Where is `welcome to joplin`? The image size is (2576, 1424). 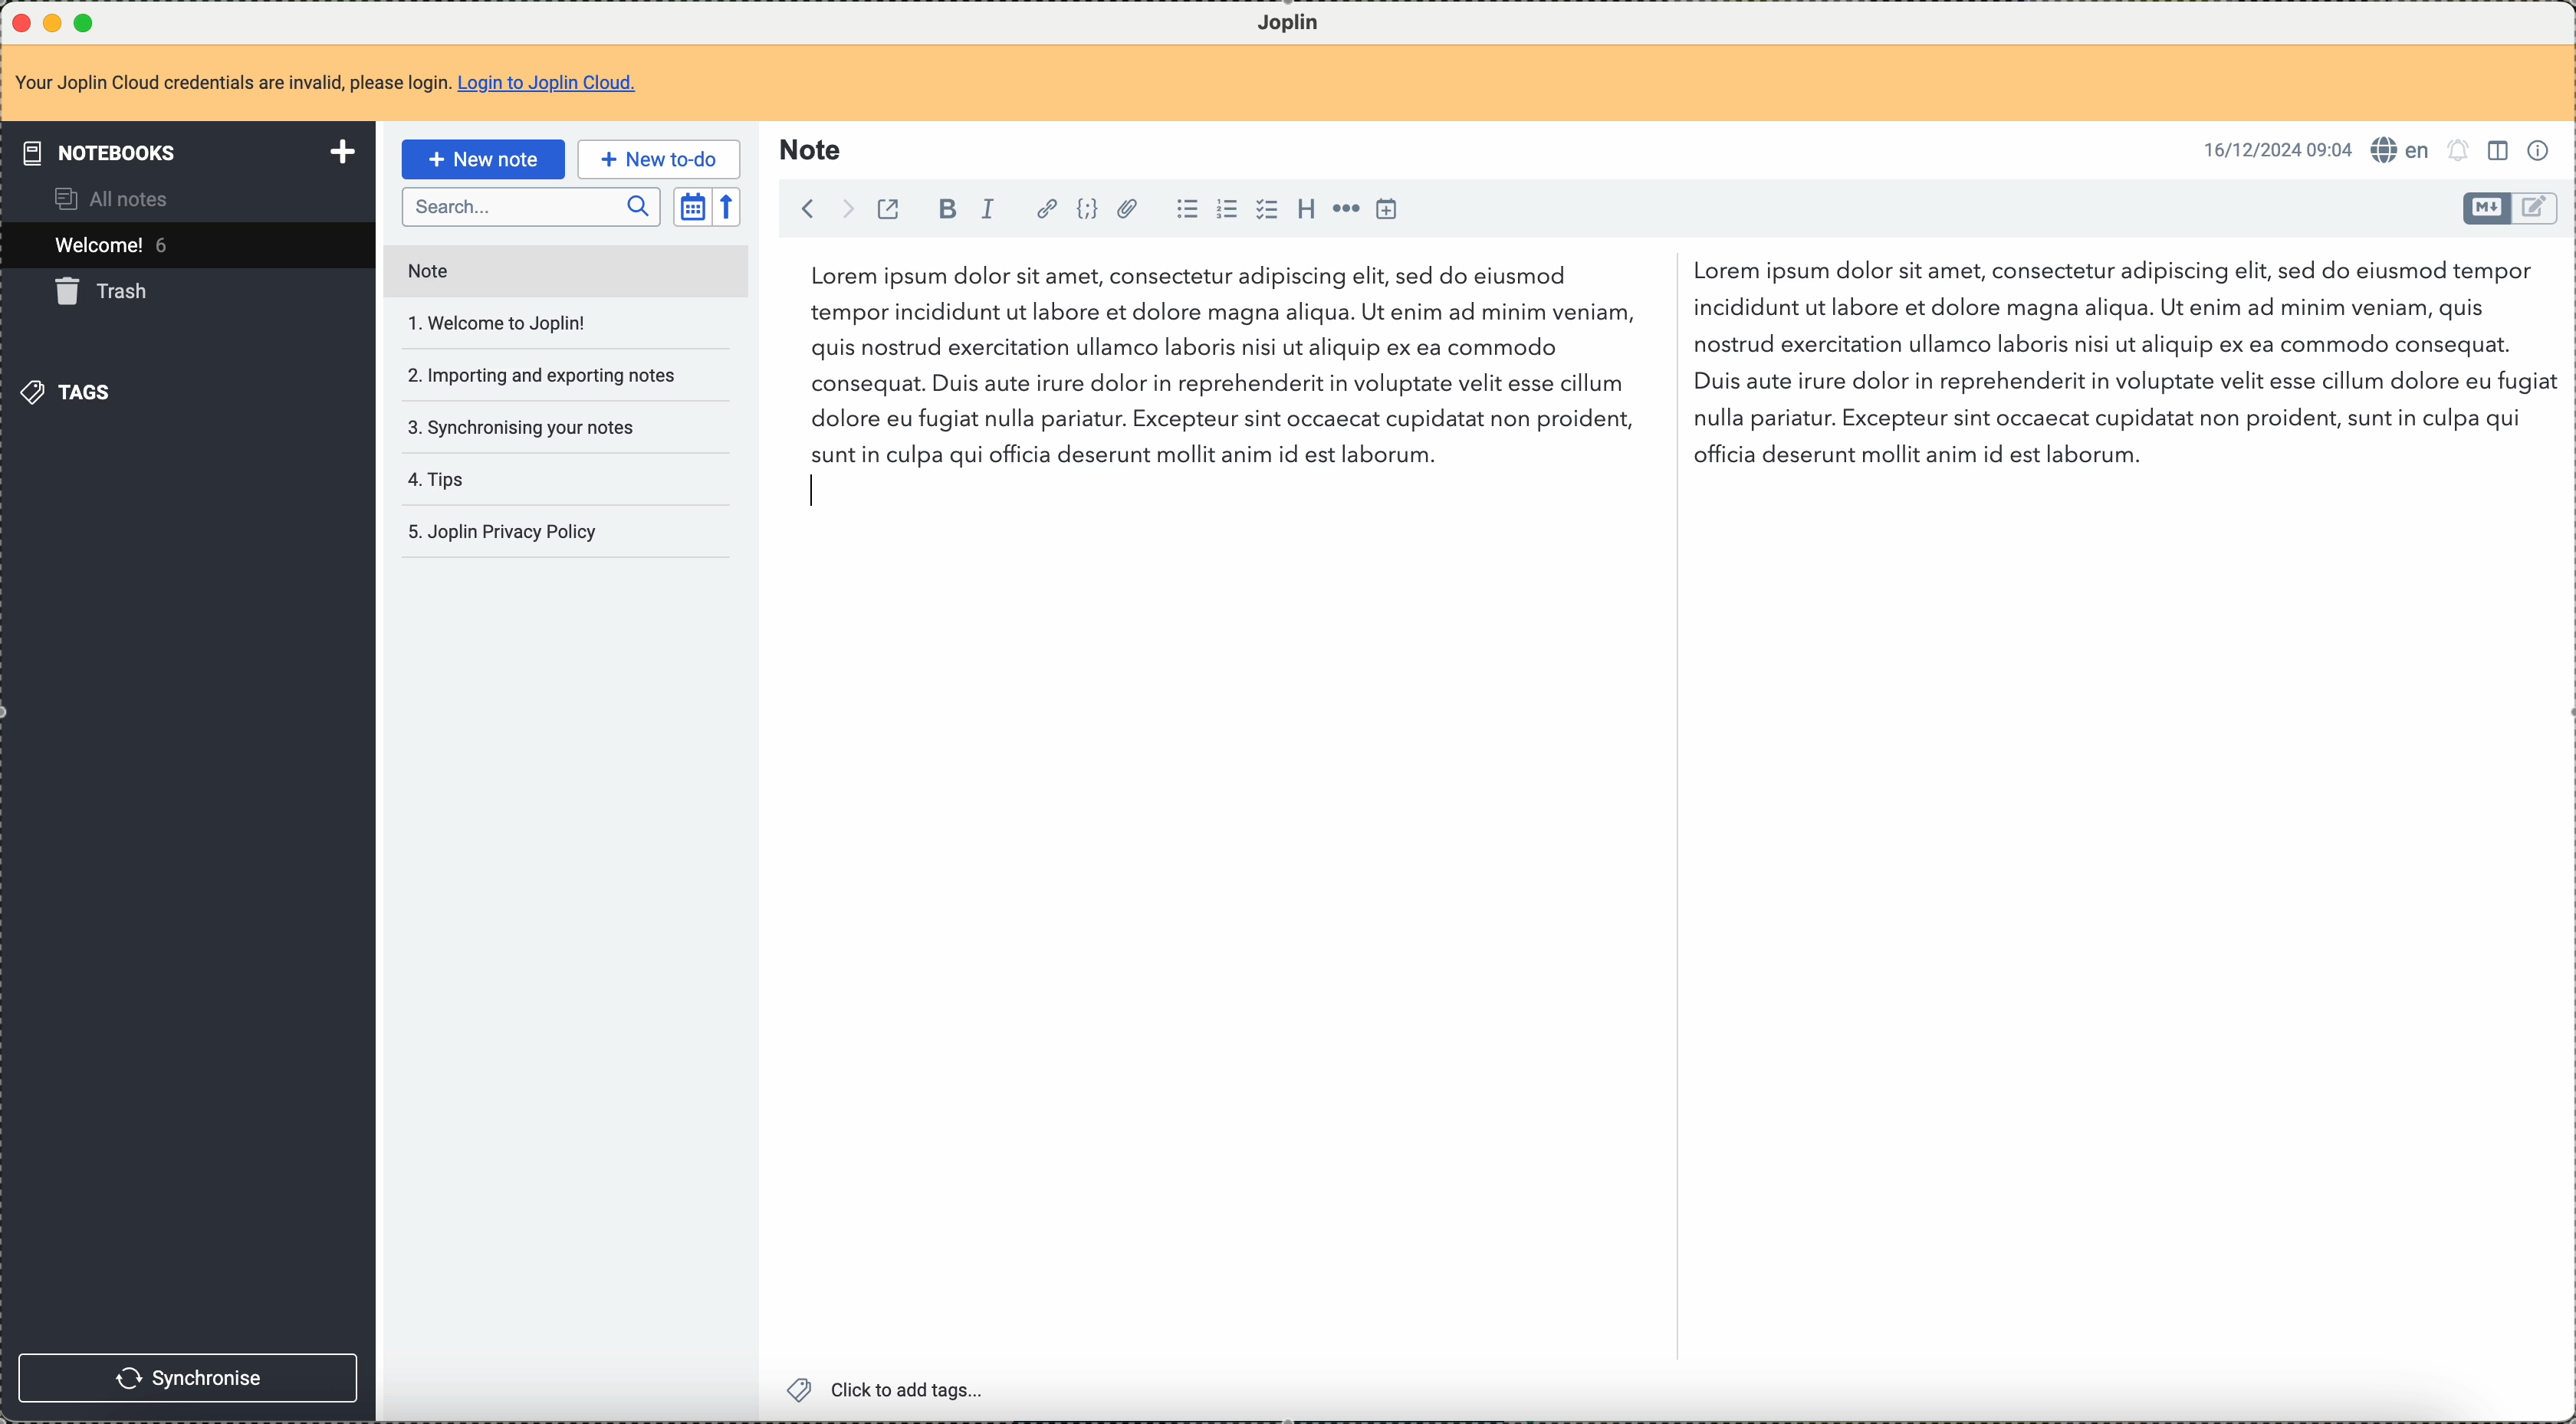
welcome to joplin is located at coordinates (507, 325).